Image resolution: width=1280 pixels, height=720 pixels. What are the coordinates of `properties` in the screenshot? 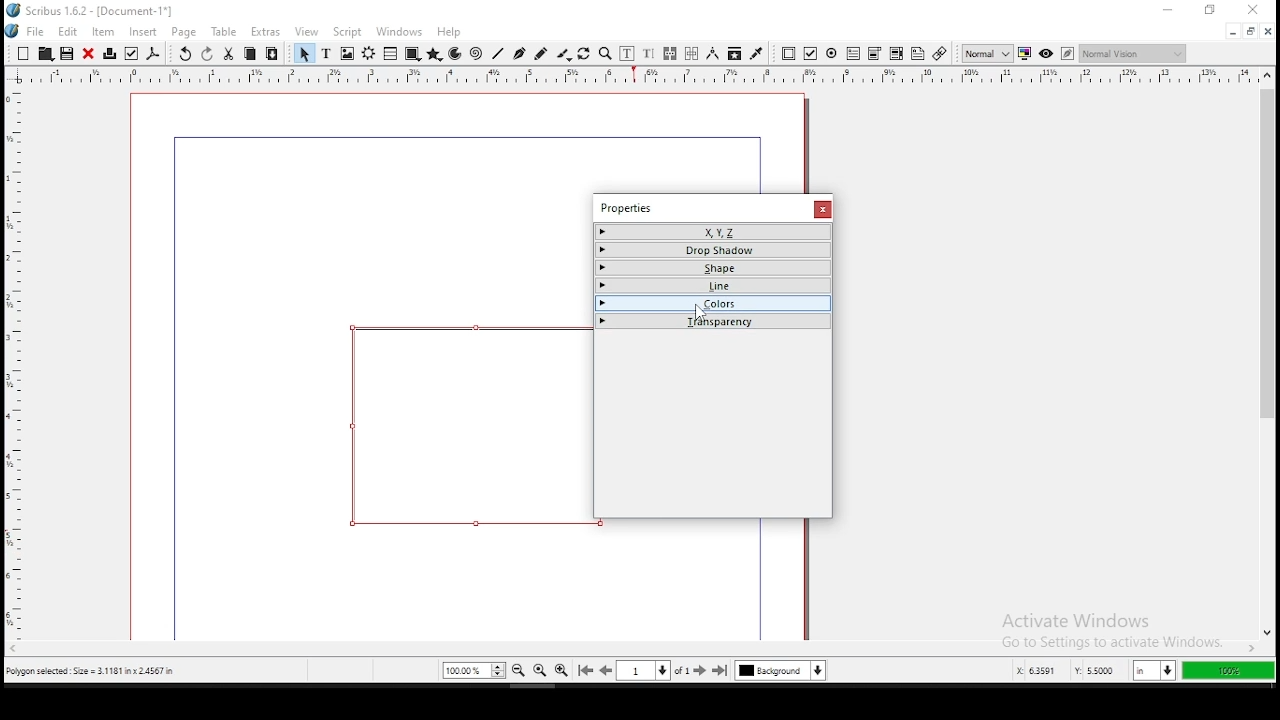 It's located at (625, 208).